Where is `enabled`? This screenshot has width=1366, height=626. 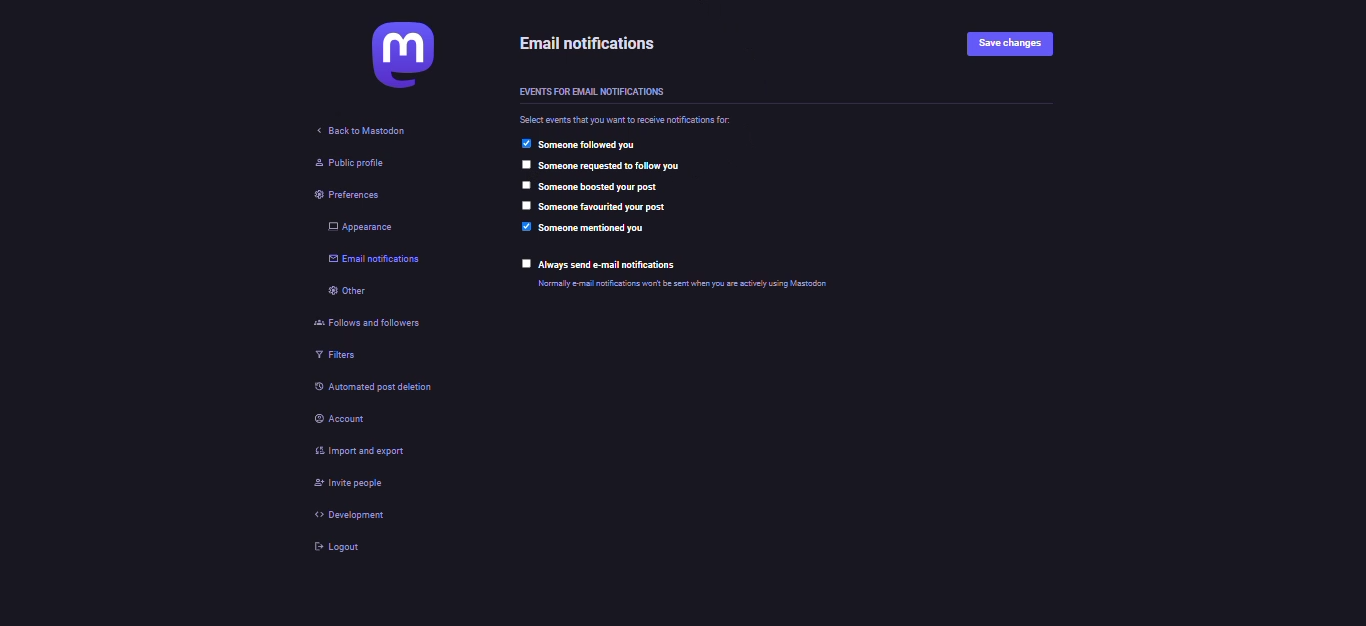 enabled is located at coordinates (525, 227).